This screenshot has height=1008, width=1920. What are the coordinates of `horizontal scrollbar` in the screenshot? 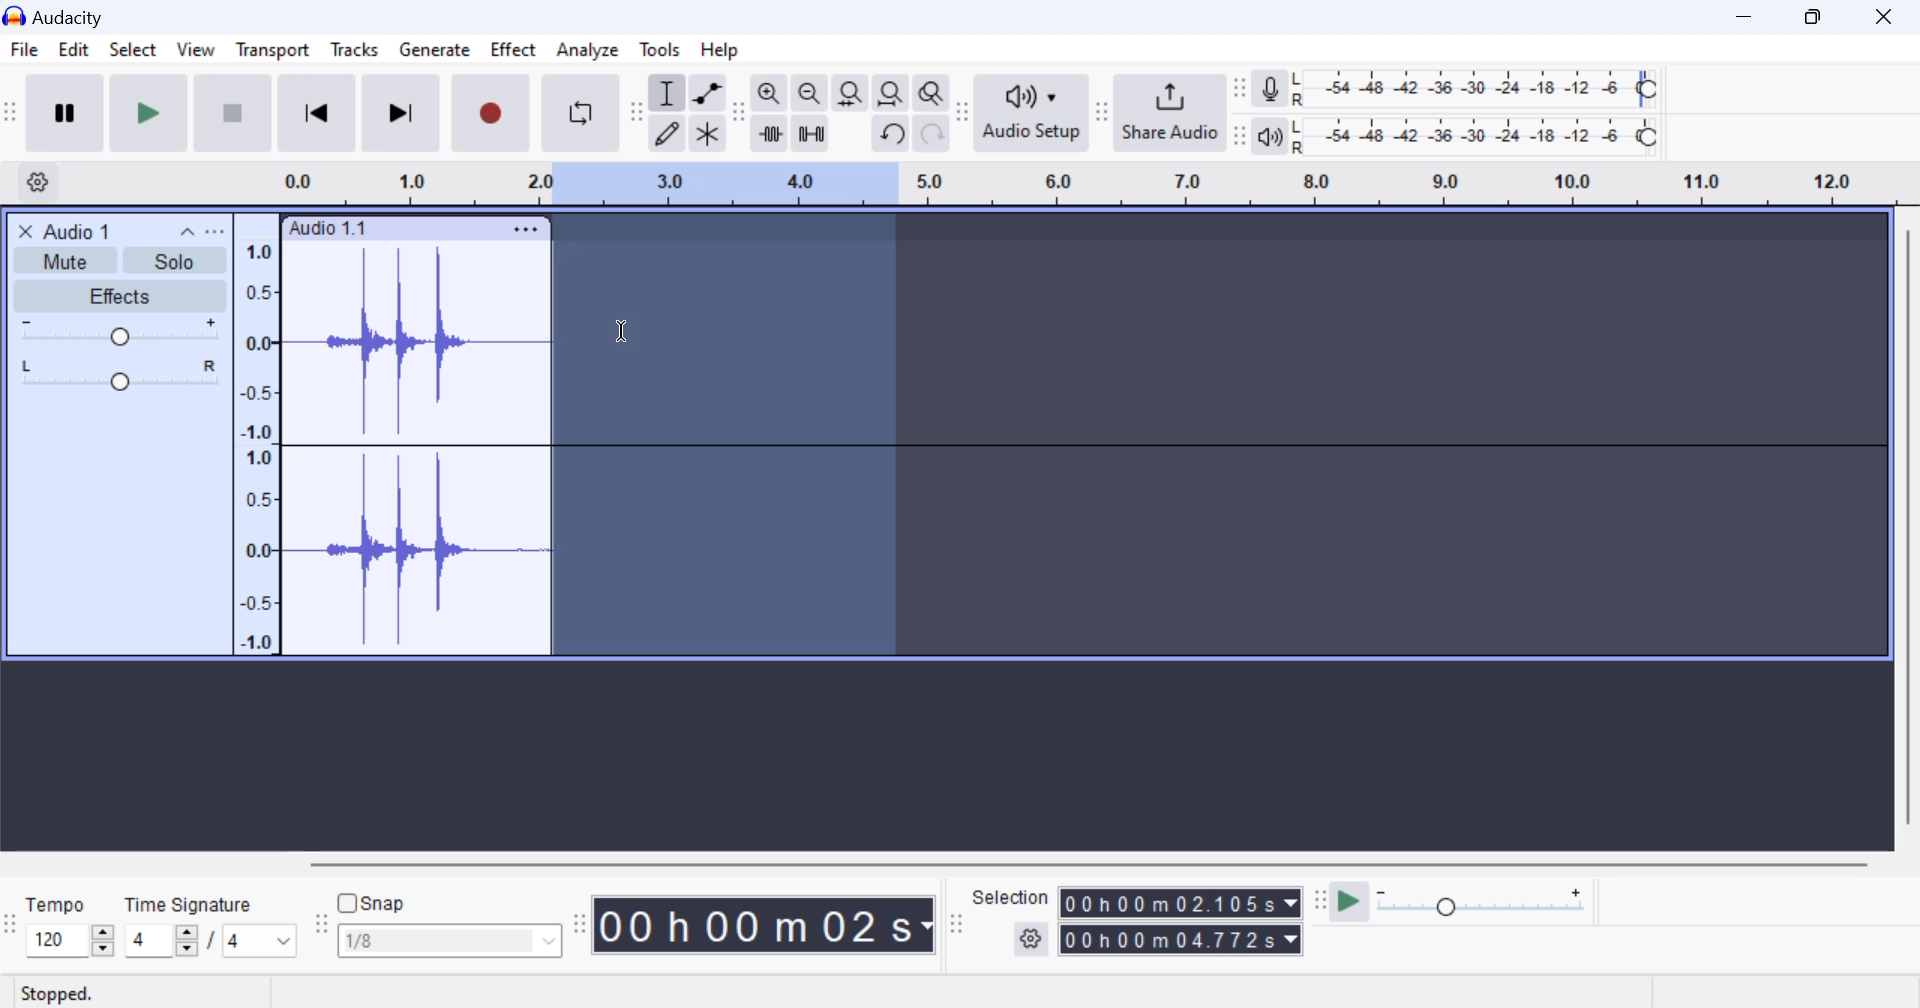 It's located at (1108, 861).